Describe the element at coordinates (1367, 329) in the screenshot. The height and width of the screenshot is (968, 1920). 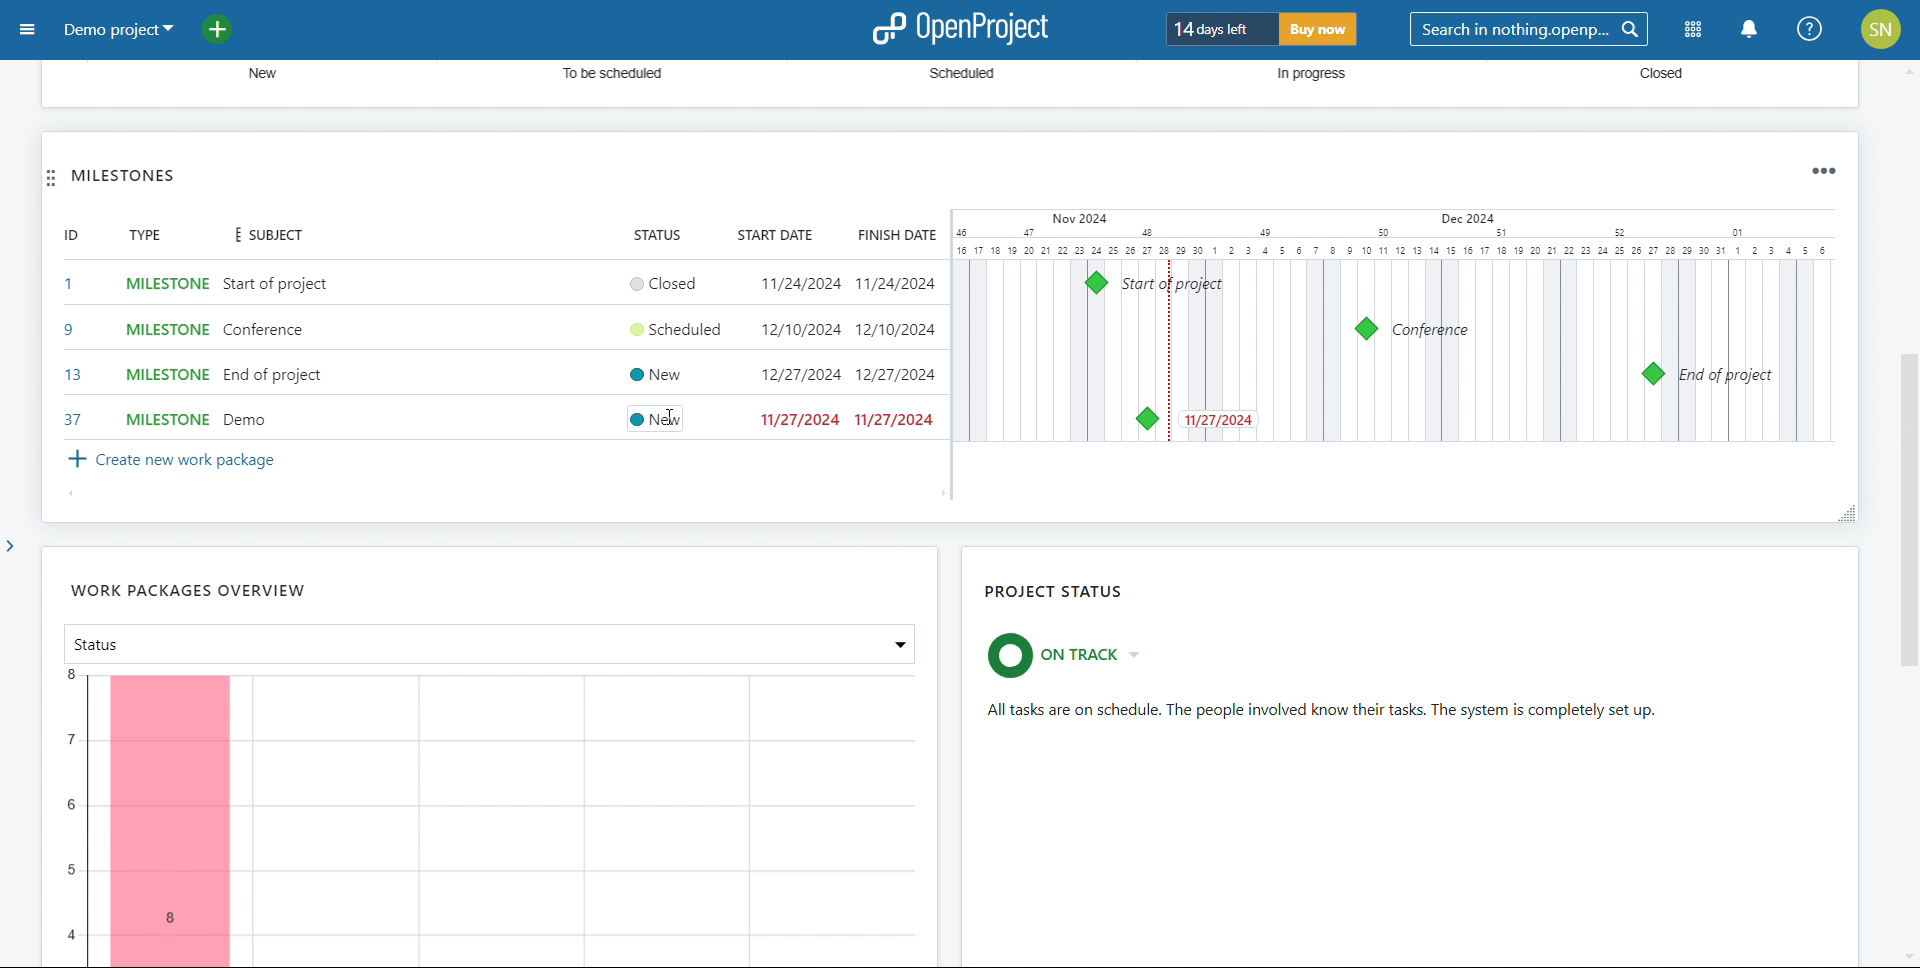
I see `milestone 9` at that location.